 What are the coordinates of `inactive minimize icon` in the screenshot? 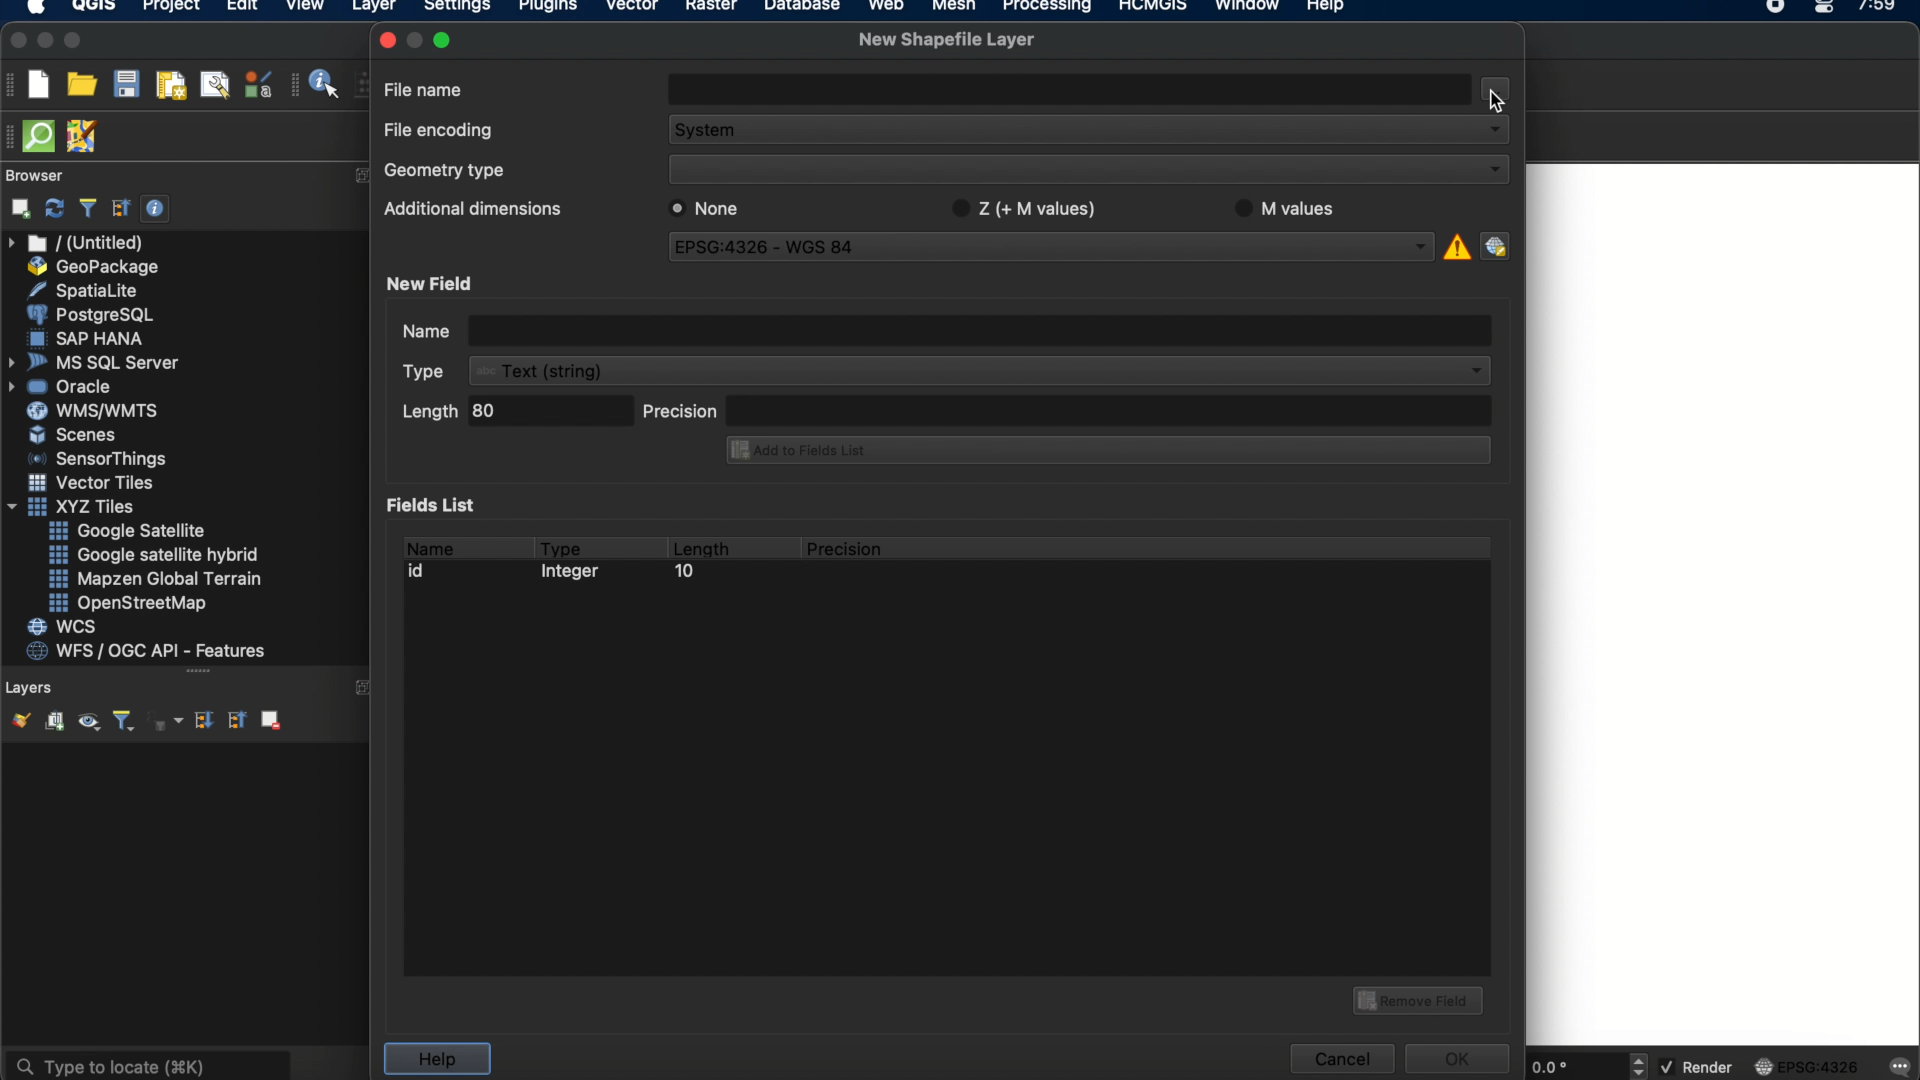 It's located at (415, 39).